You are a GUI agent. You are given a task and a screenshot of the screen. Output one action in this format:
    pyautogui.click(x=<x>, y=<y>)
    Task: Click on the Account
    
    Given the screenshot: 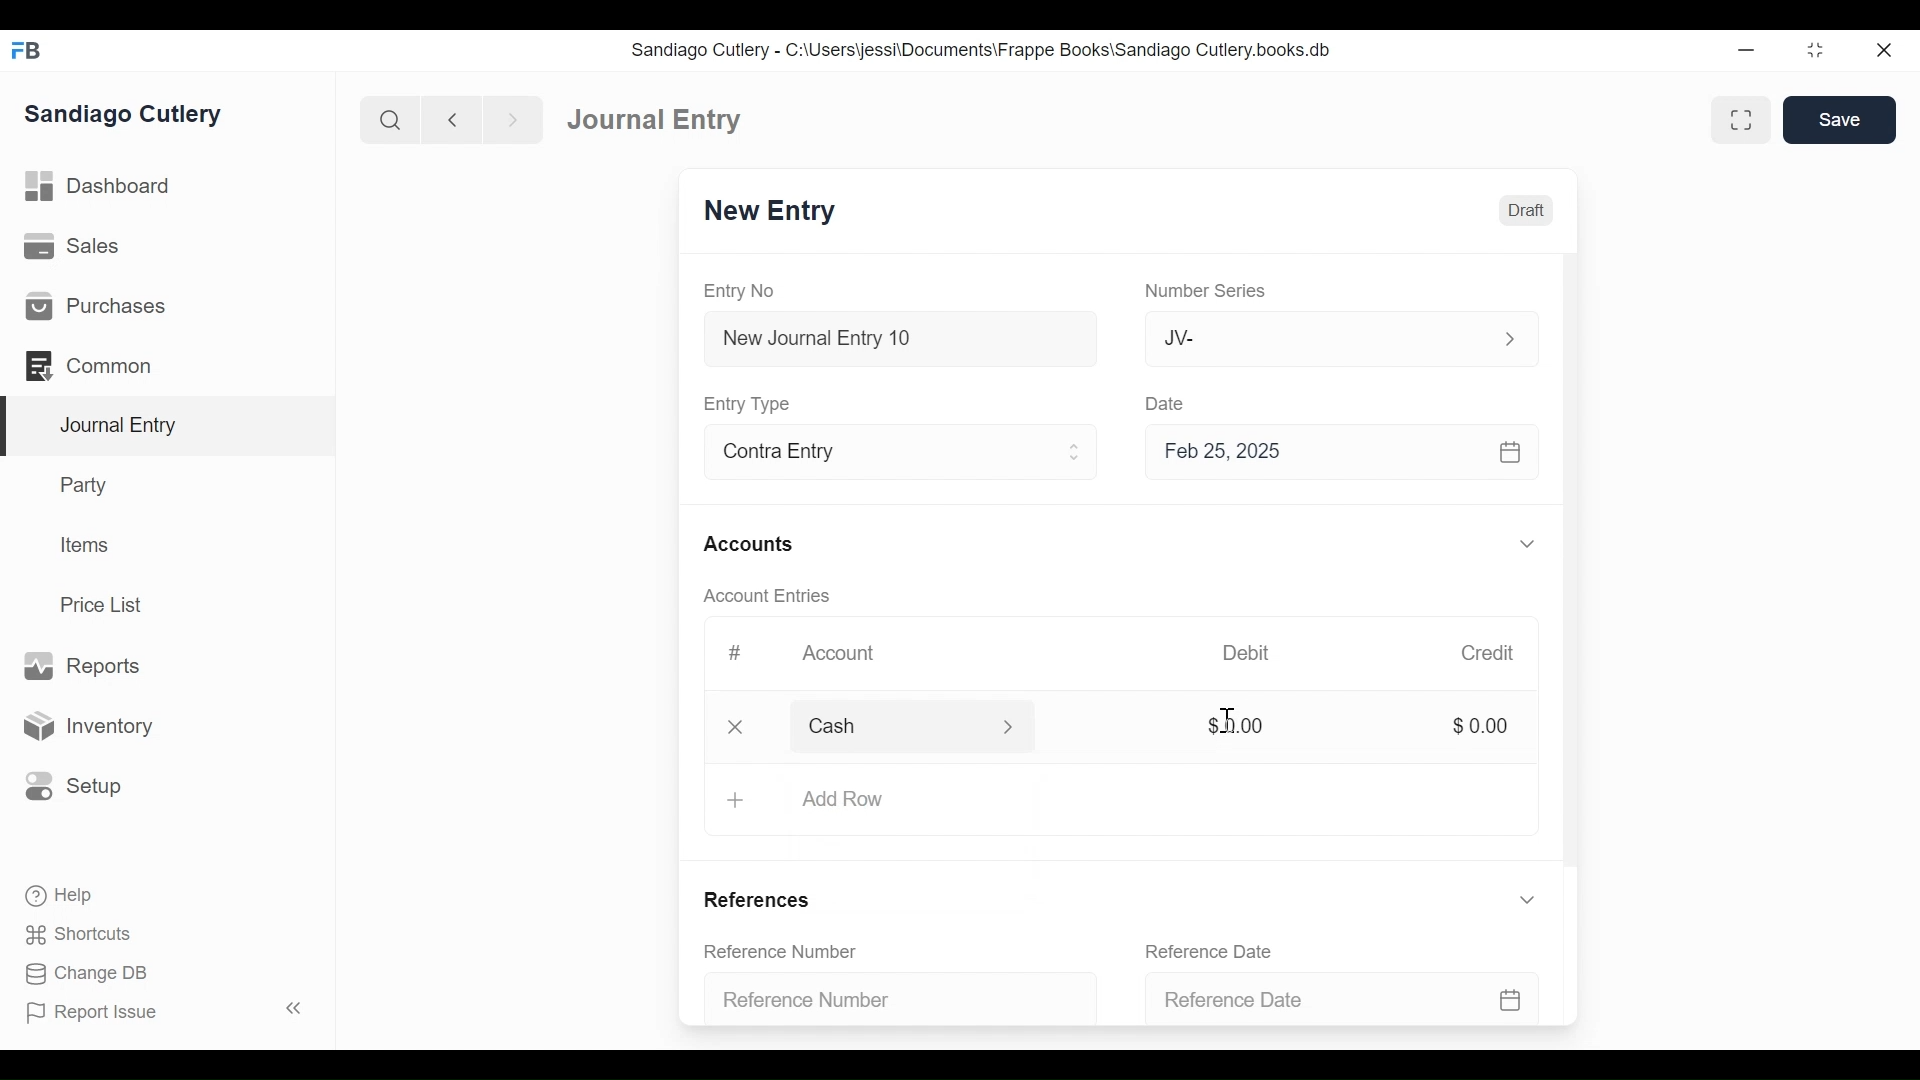 What is the action you would take?
    pyautogui.click(x=841, y=655)
    